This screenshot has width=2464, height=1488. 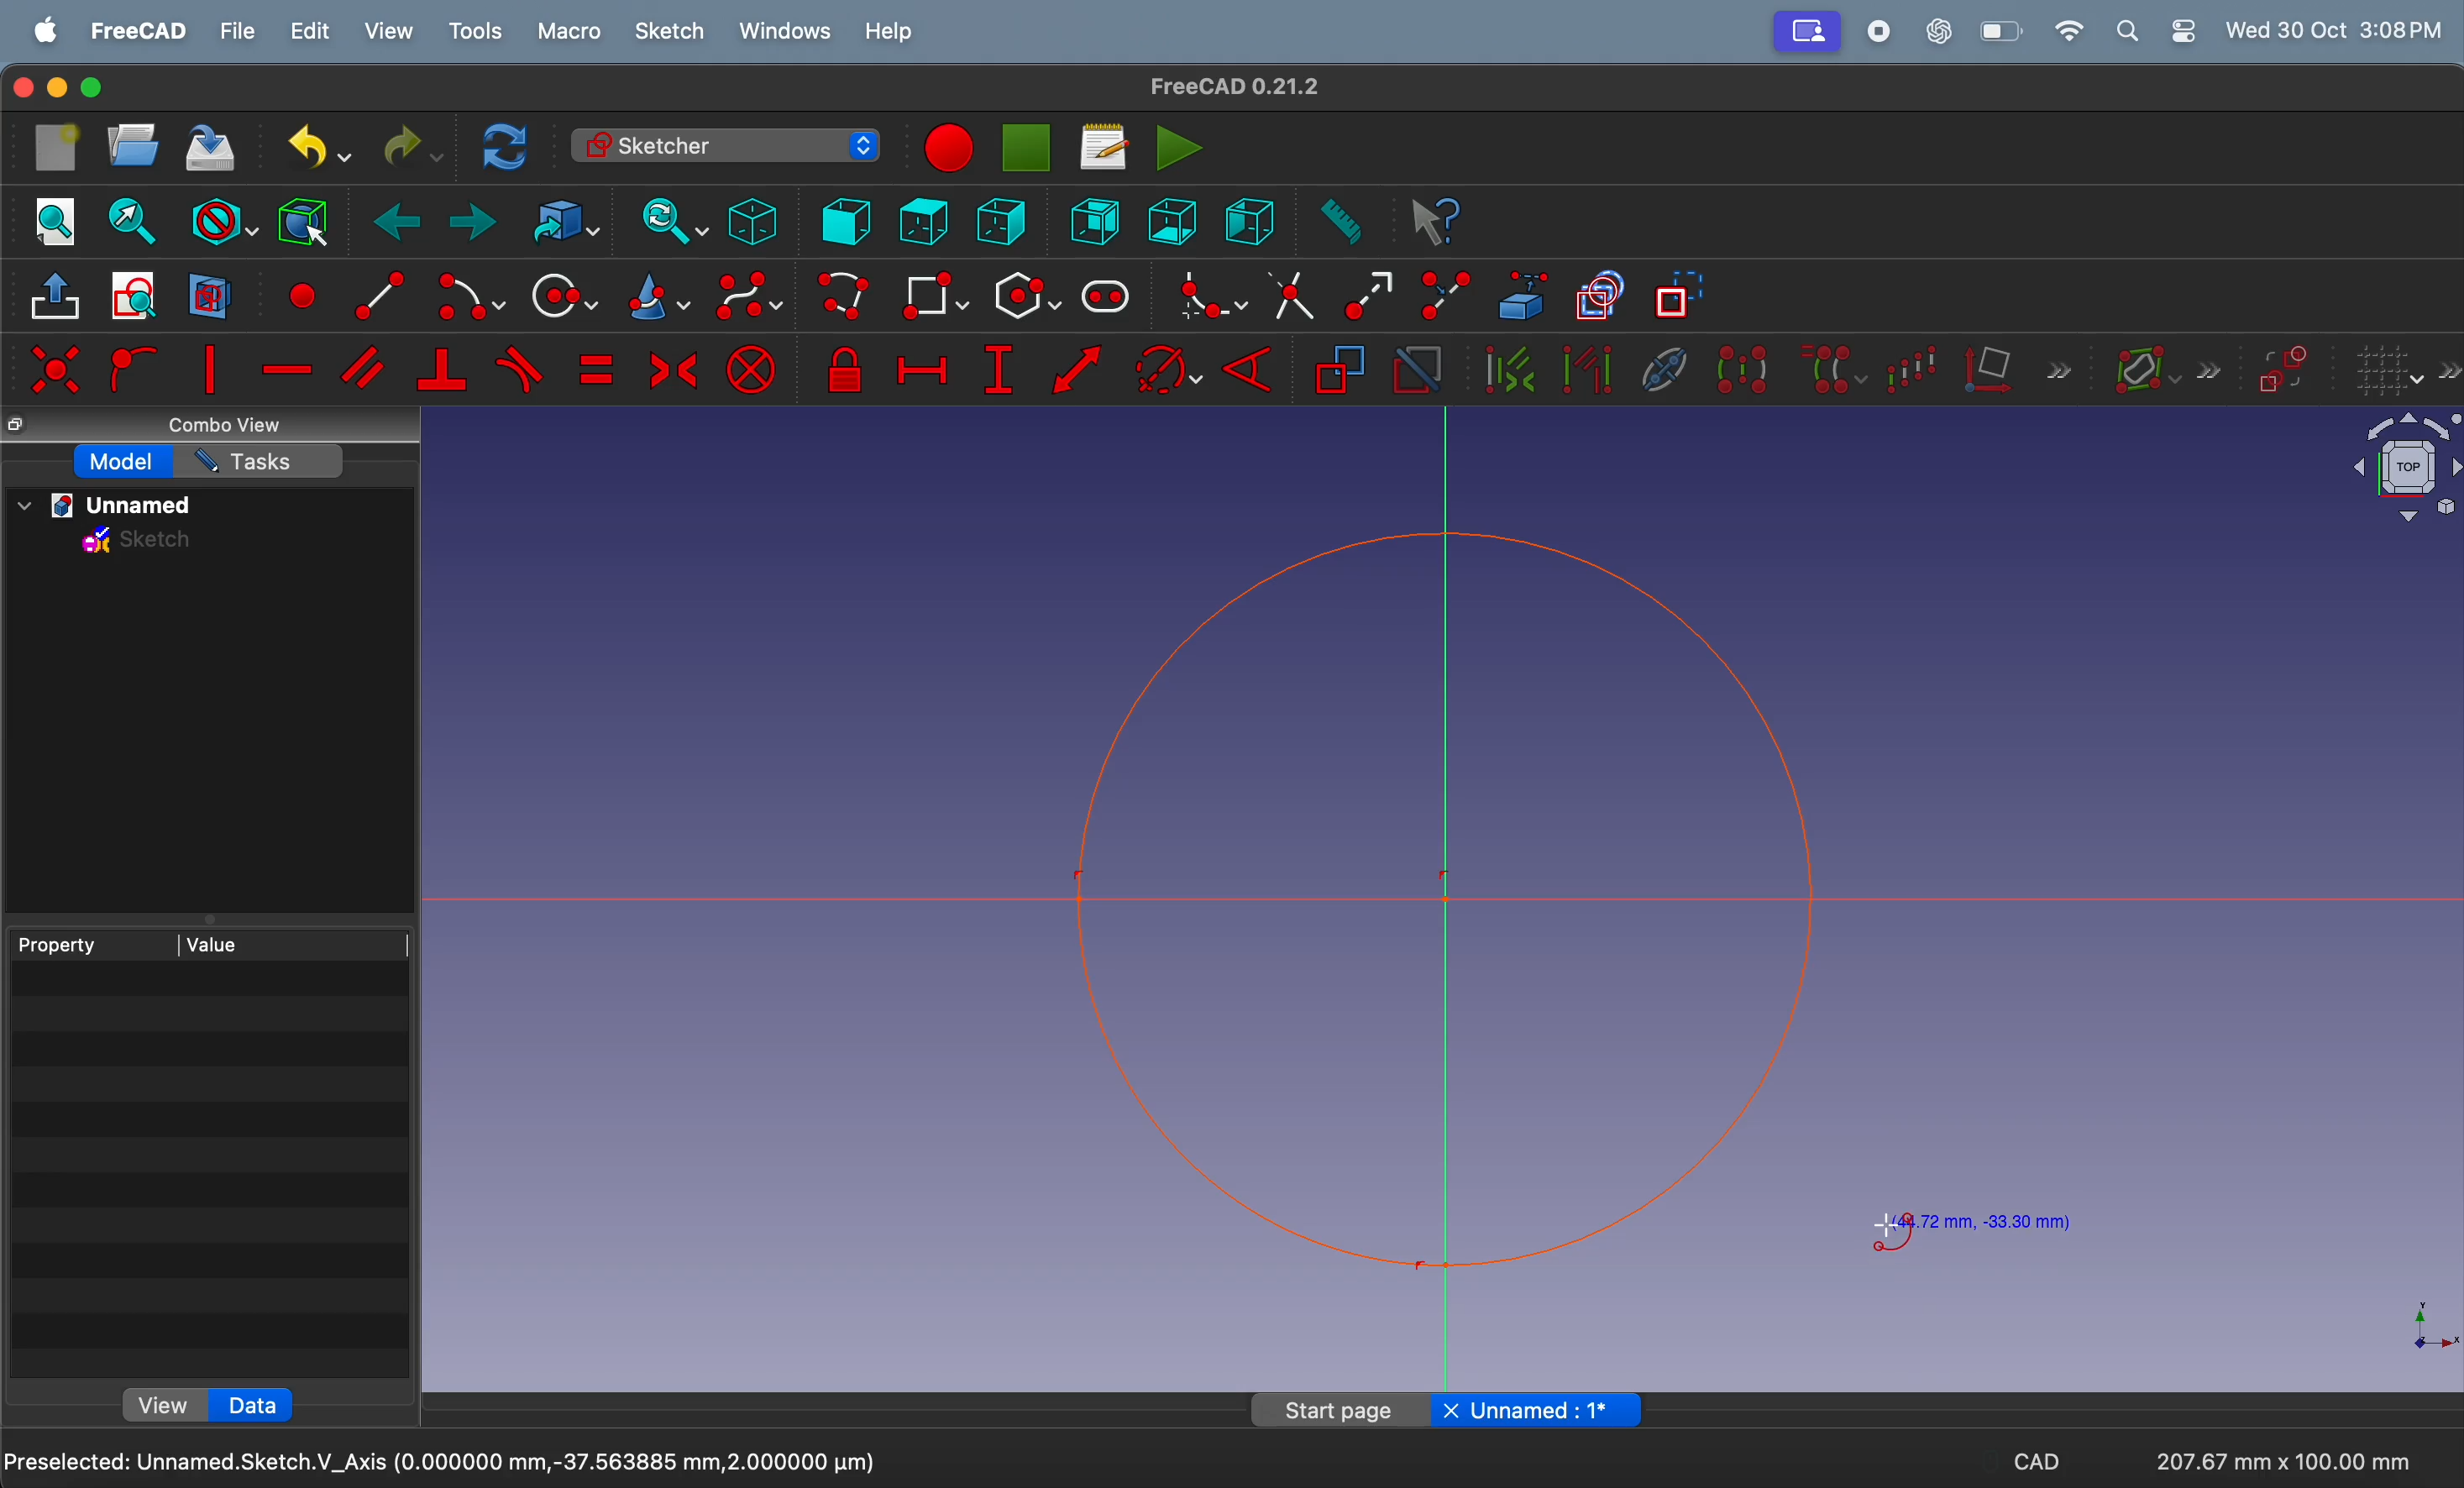 What do you see at coordinates (441, 371) in the screenshot?
I see `constrain perpendicular` at bounding box center [441, 371].